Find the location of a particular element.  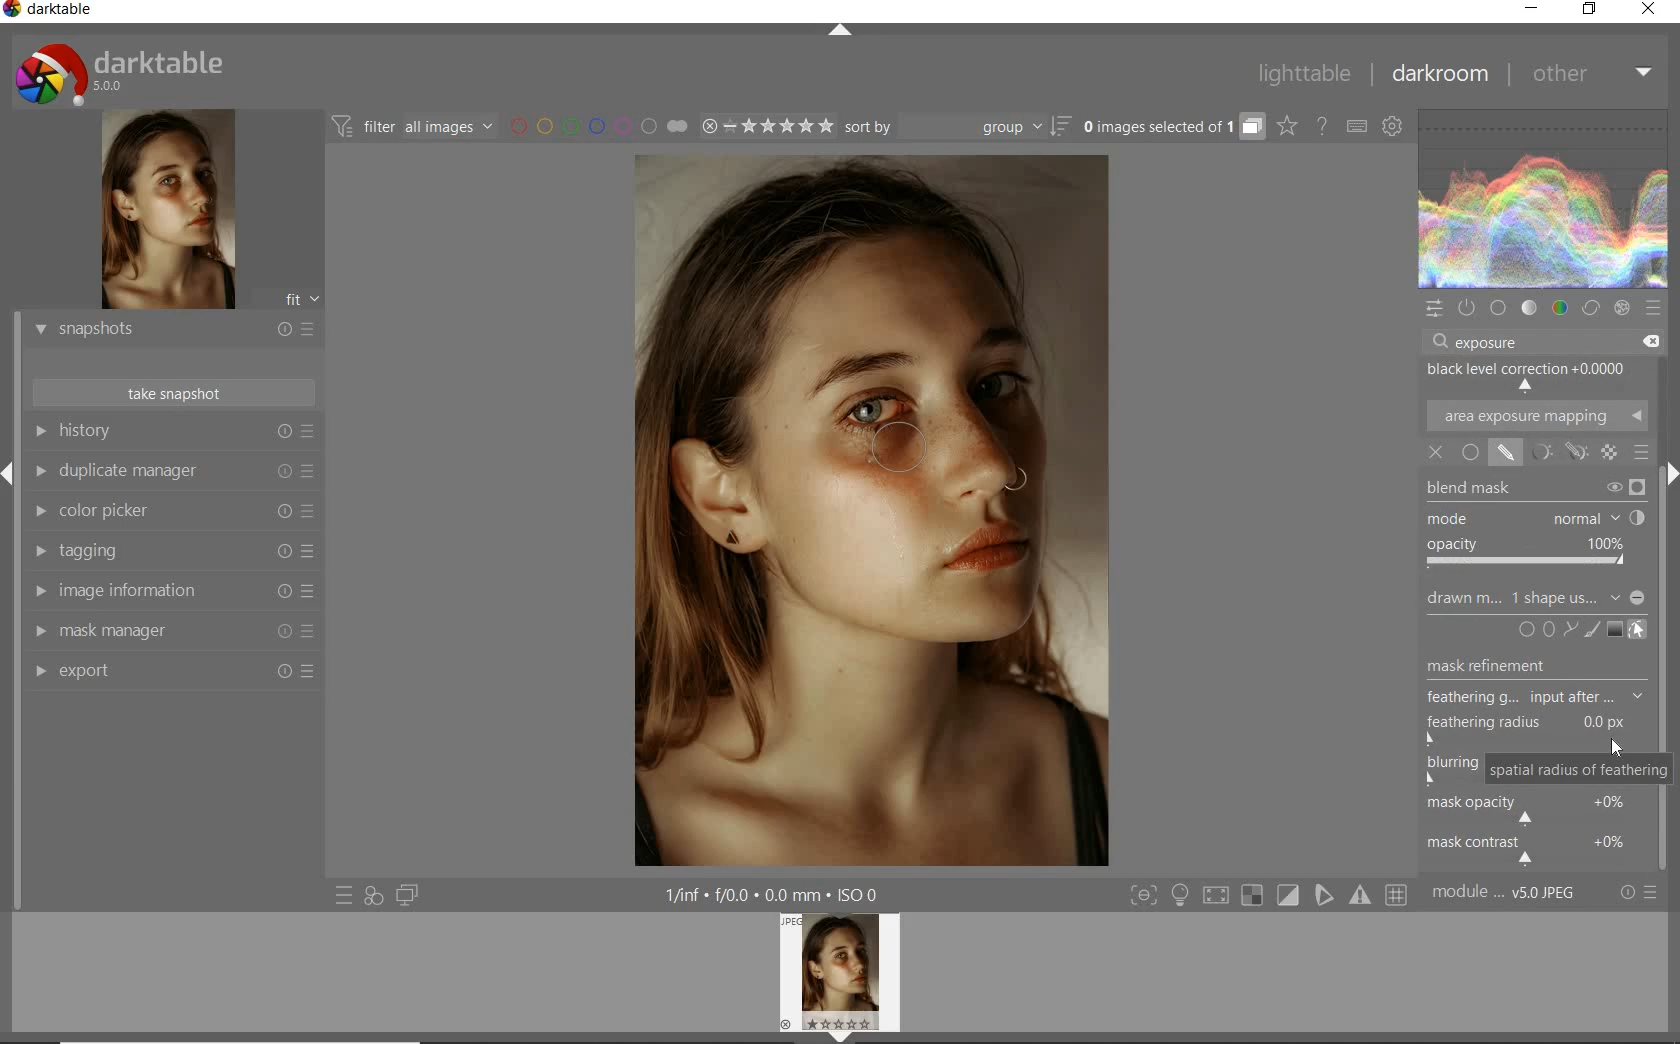

BLEND MASK is located at coordinates (1535, 488).